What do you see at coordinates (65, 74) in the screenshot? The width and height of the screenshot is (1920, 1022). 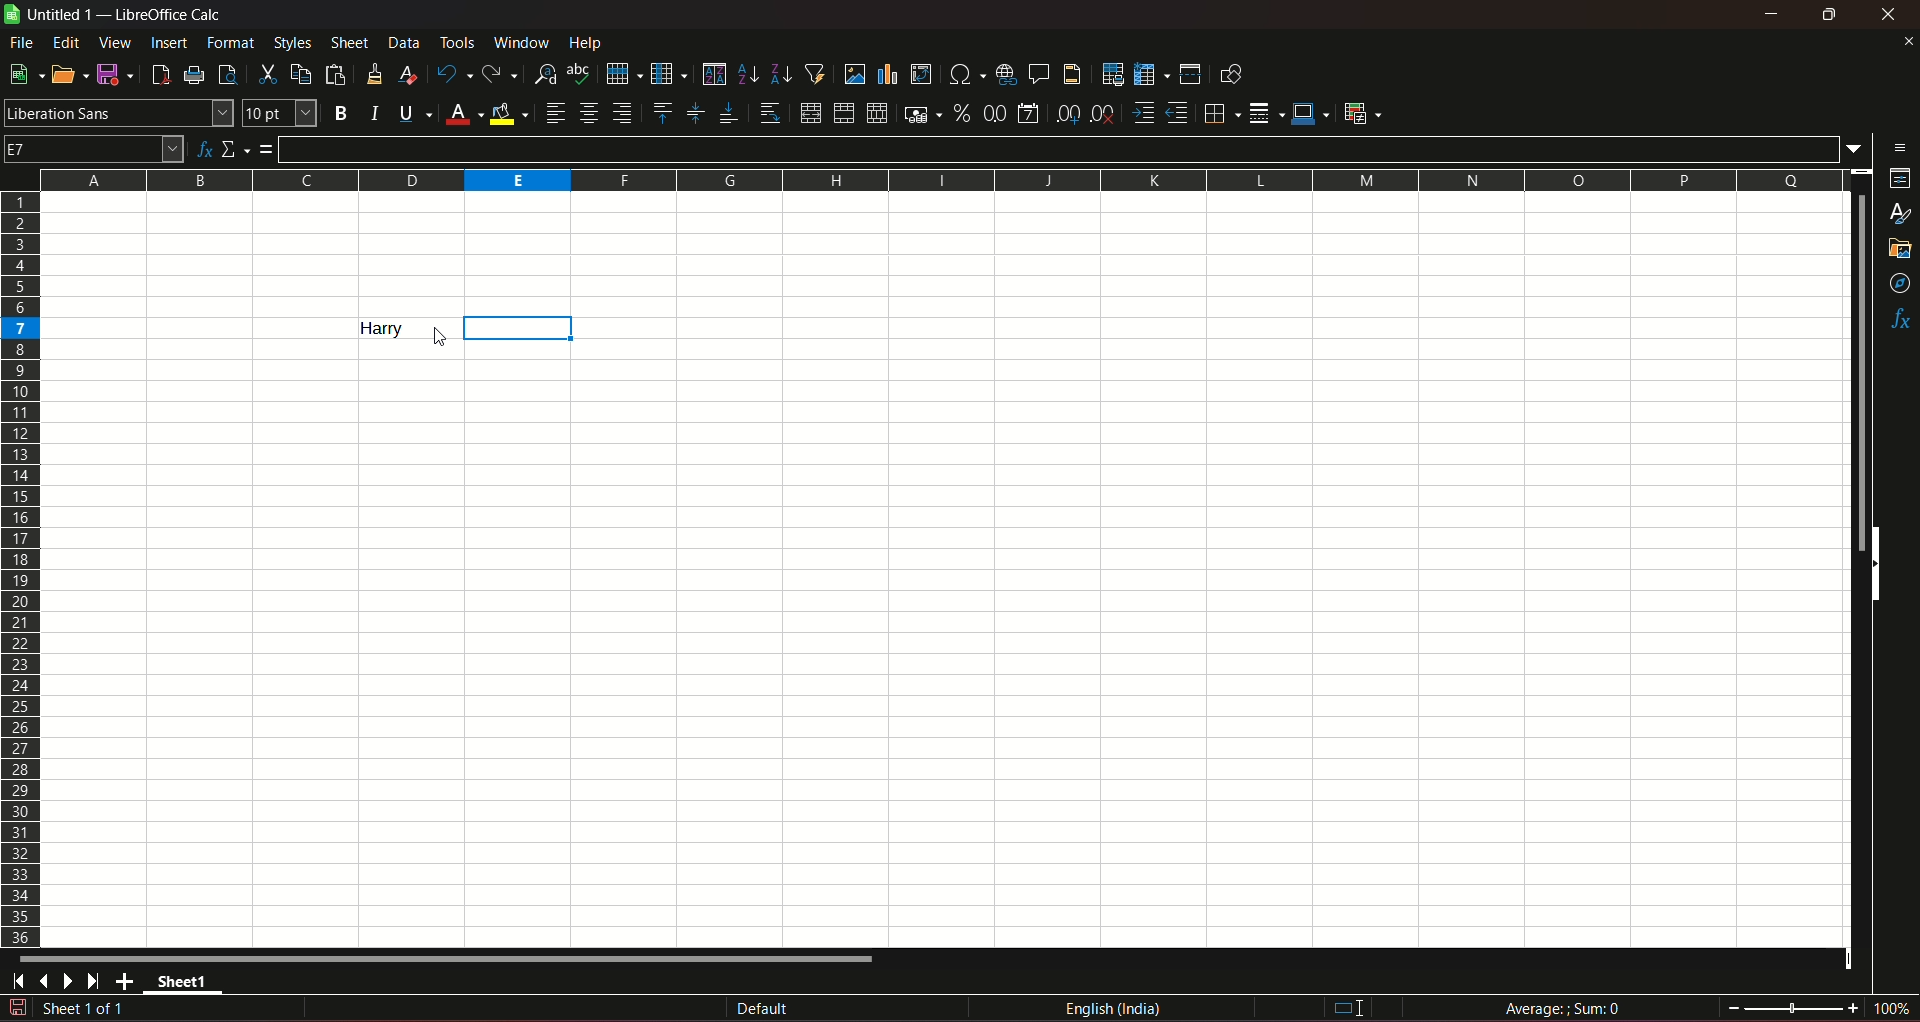 I see `open` at bounding box center [65, 74].